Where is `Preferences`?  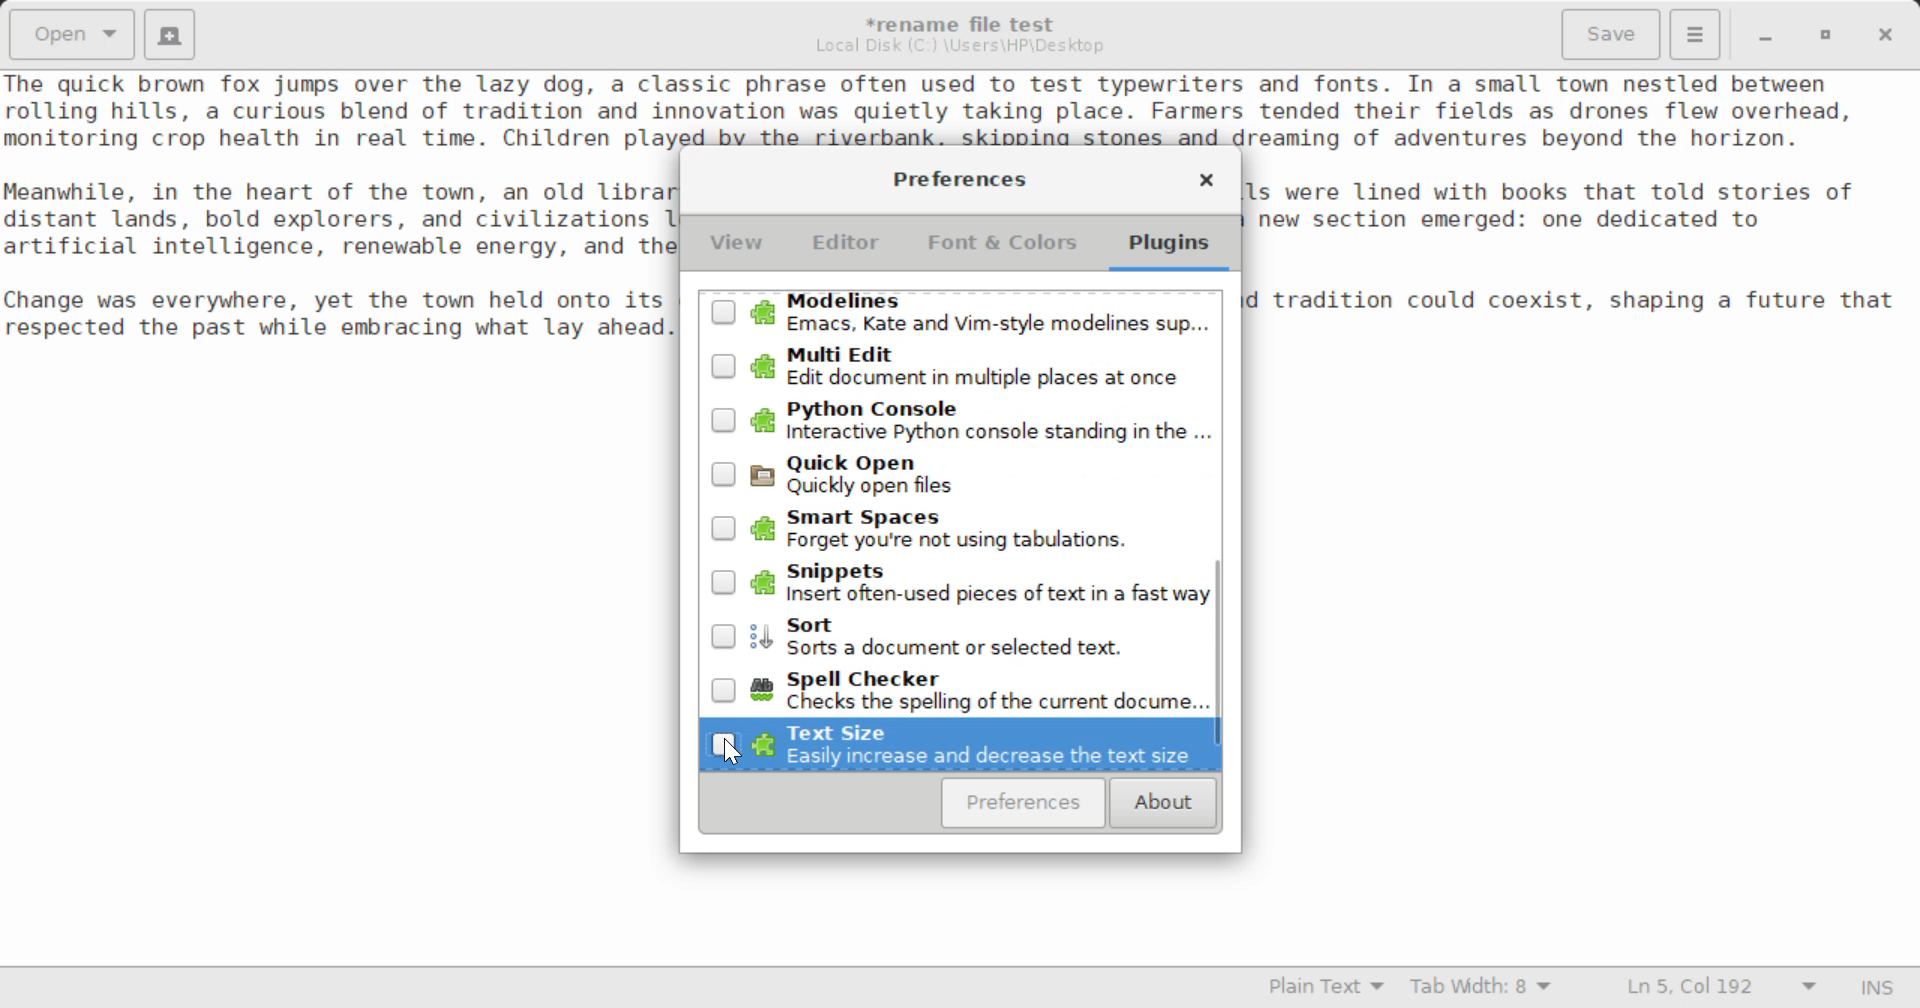 Preferences is located at coordinates (1024, 803).